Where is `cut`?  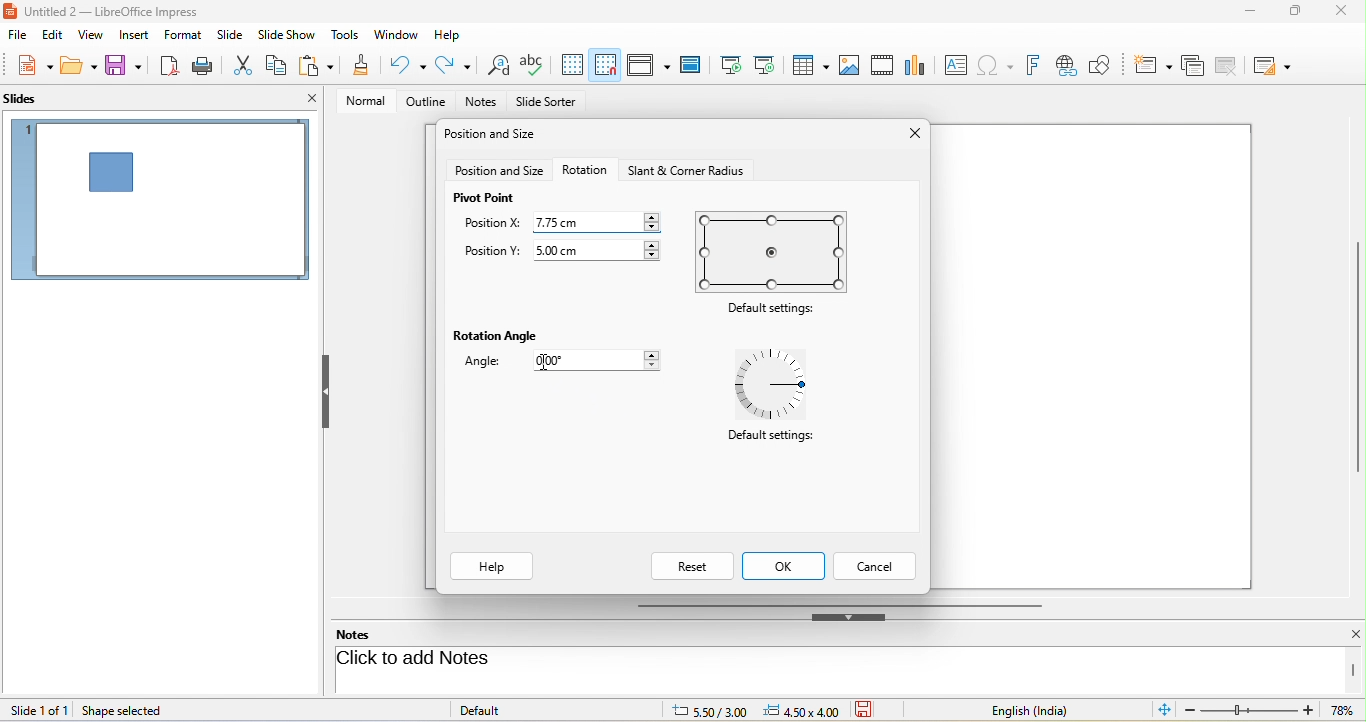
cut is located at coordinates (245, 64).